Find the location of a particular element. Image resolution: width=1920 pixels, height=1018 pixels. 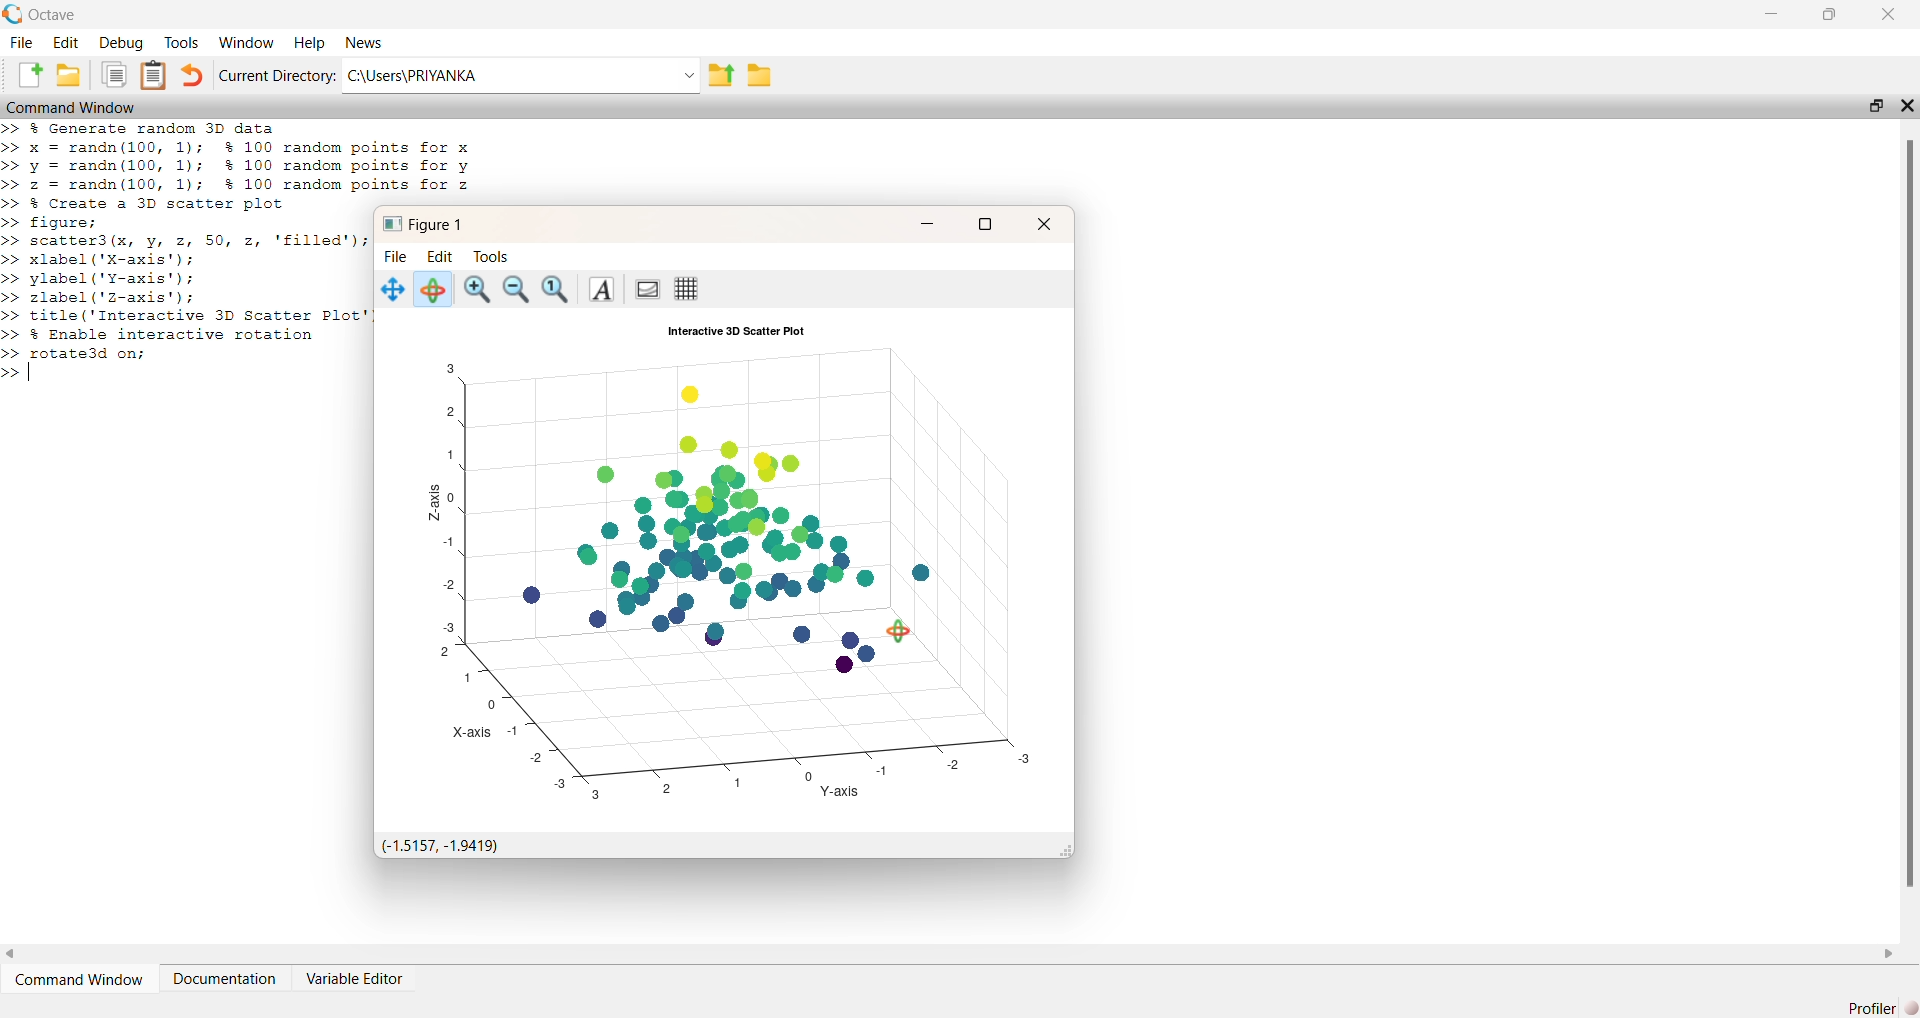

document clipboard is located at coordinates (153, 75).